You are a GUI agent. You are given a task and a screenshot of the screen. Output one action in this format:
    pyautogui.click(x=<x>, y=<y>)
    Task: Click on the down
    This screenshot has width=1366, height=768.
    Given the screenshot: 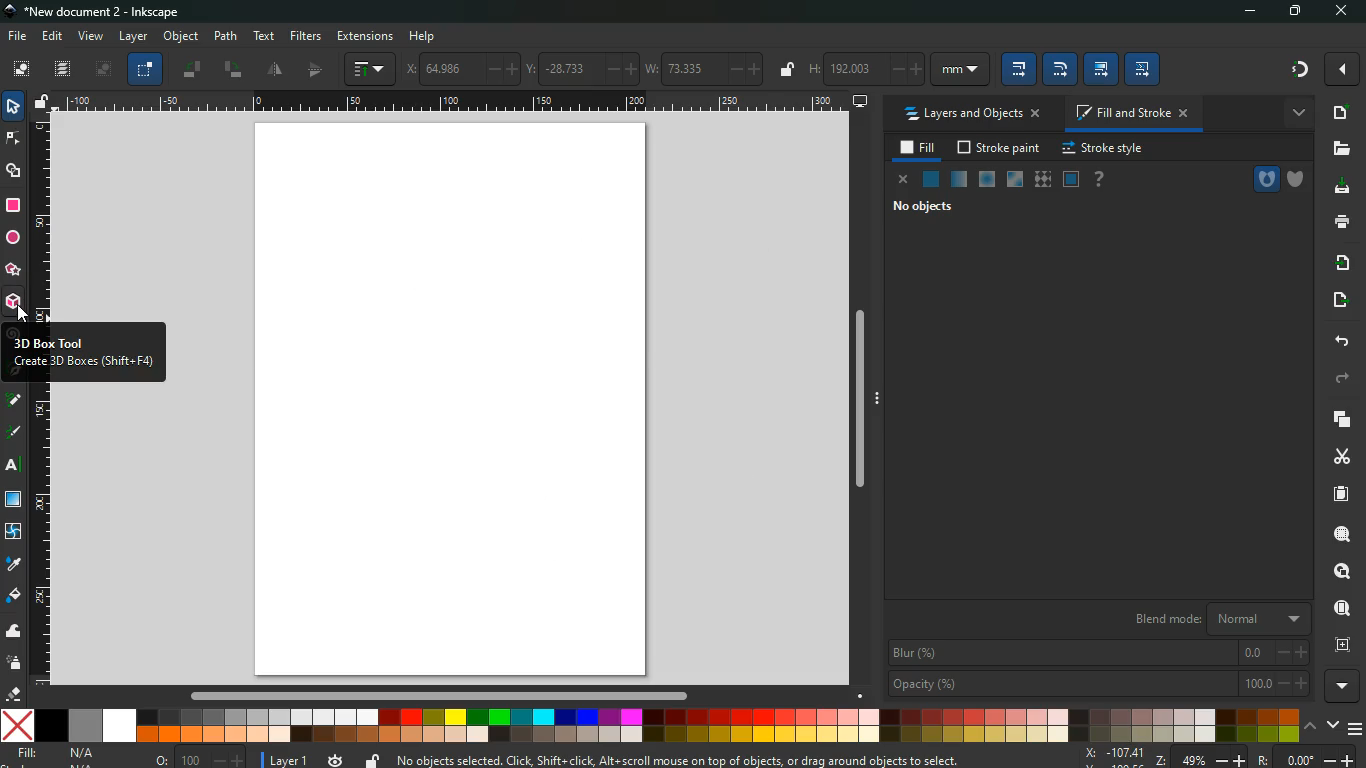 What is the action you would take?
    pyautogui.click(x=1334, y=726)
    